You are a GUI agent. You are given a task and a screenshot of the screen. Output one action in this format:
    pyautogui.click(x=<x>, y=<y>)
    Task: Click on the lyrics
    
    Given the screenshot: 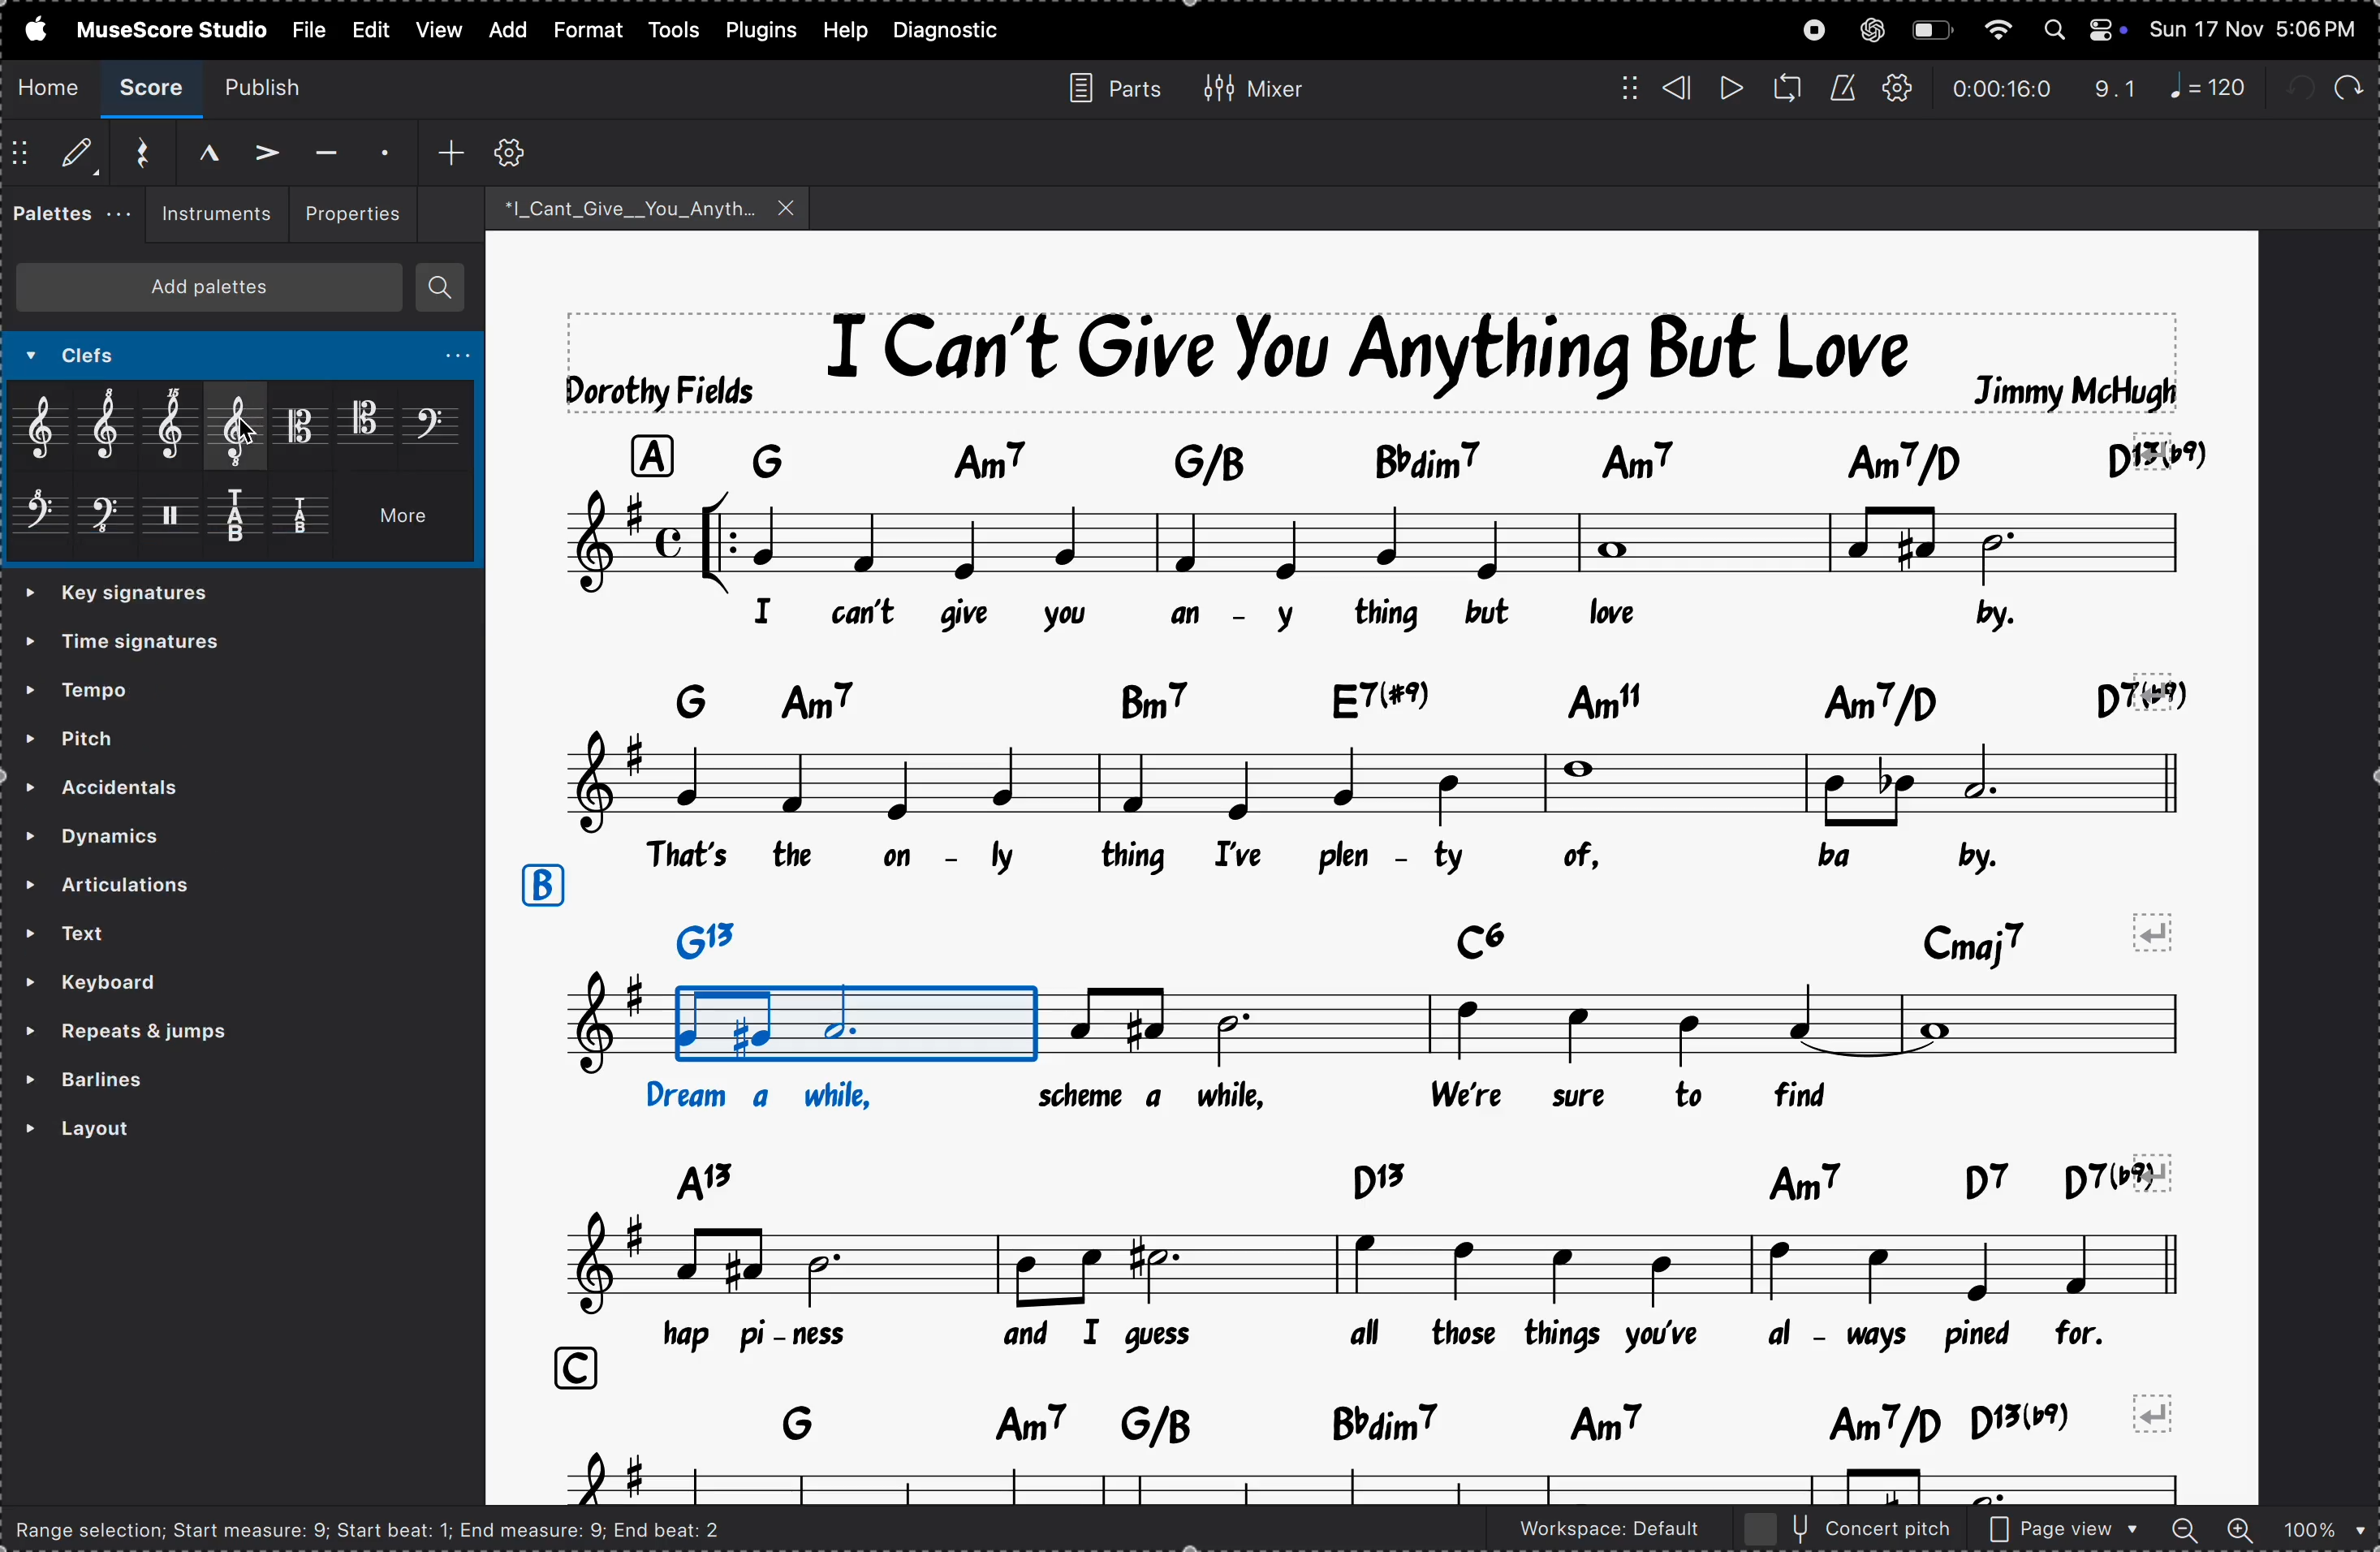 What is the action you would take?
    pyautogui.click(x=1409, y=1334)
    